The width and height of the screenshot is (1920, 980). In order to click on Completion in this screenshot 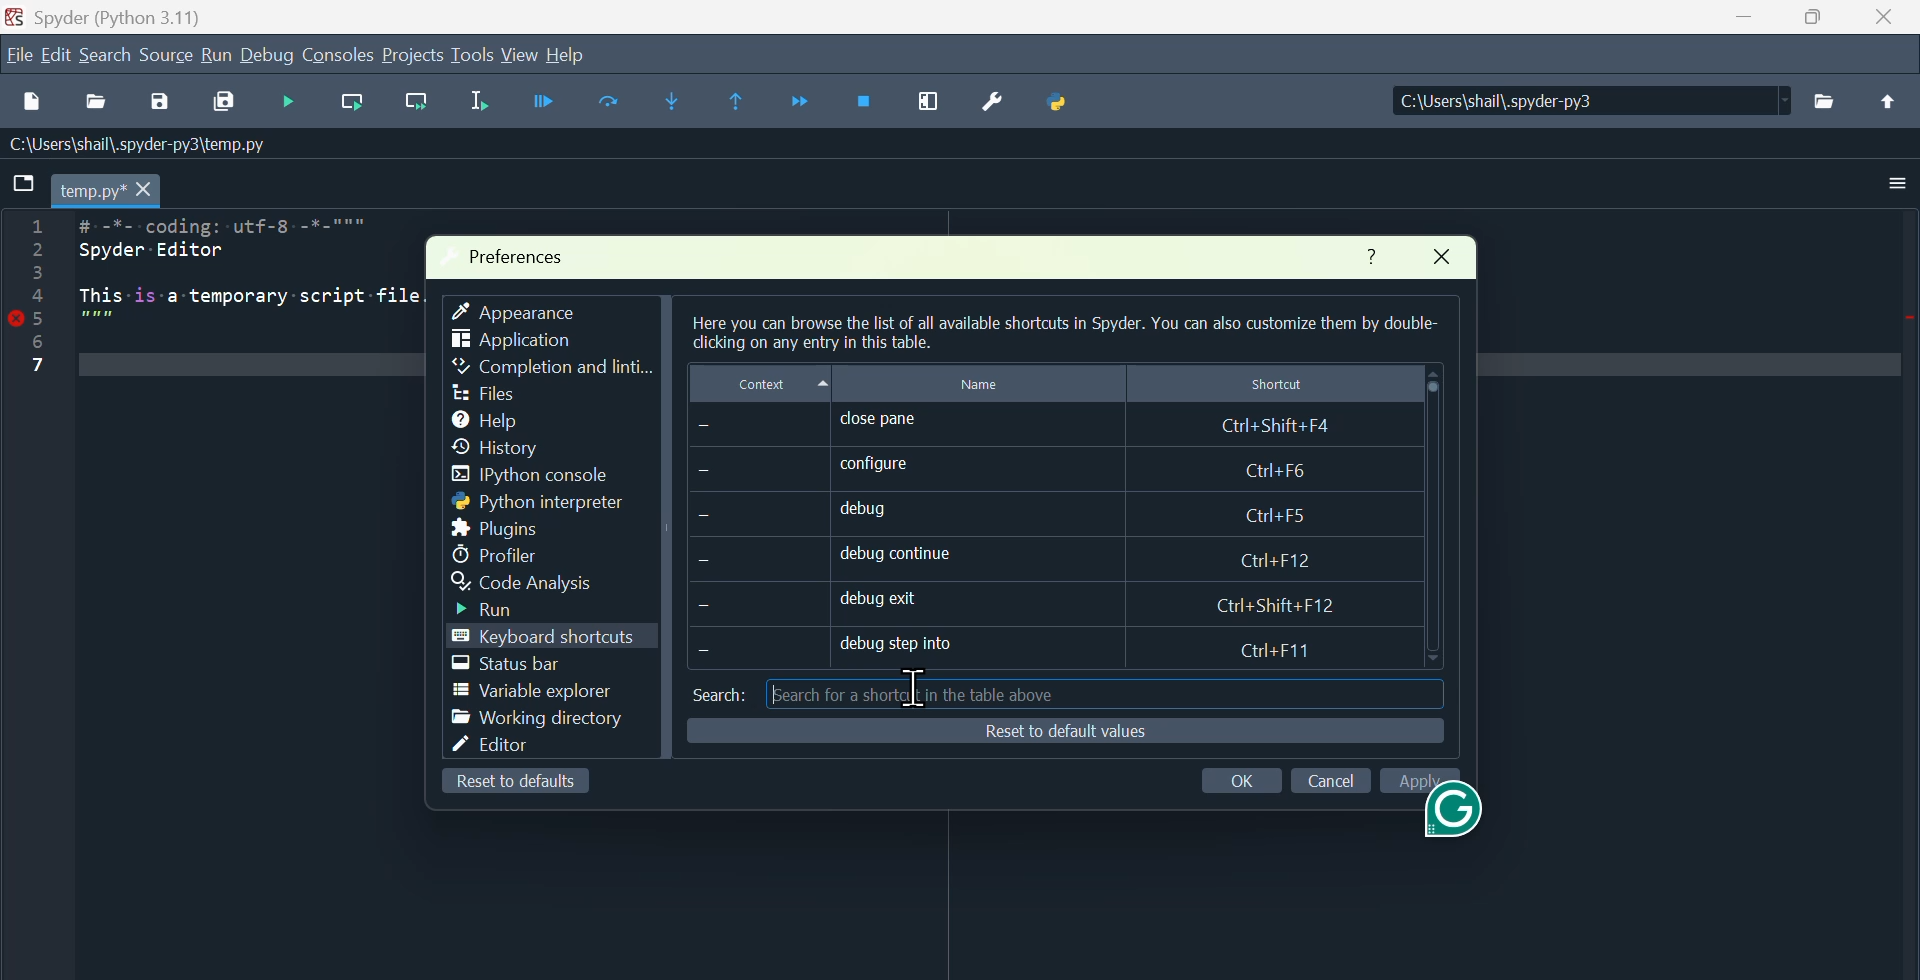, I will do `click(553, 367)`.